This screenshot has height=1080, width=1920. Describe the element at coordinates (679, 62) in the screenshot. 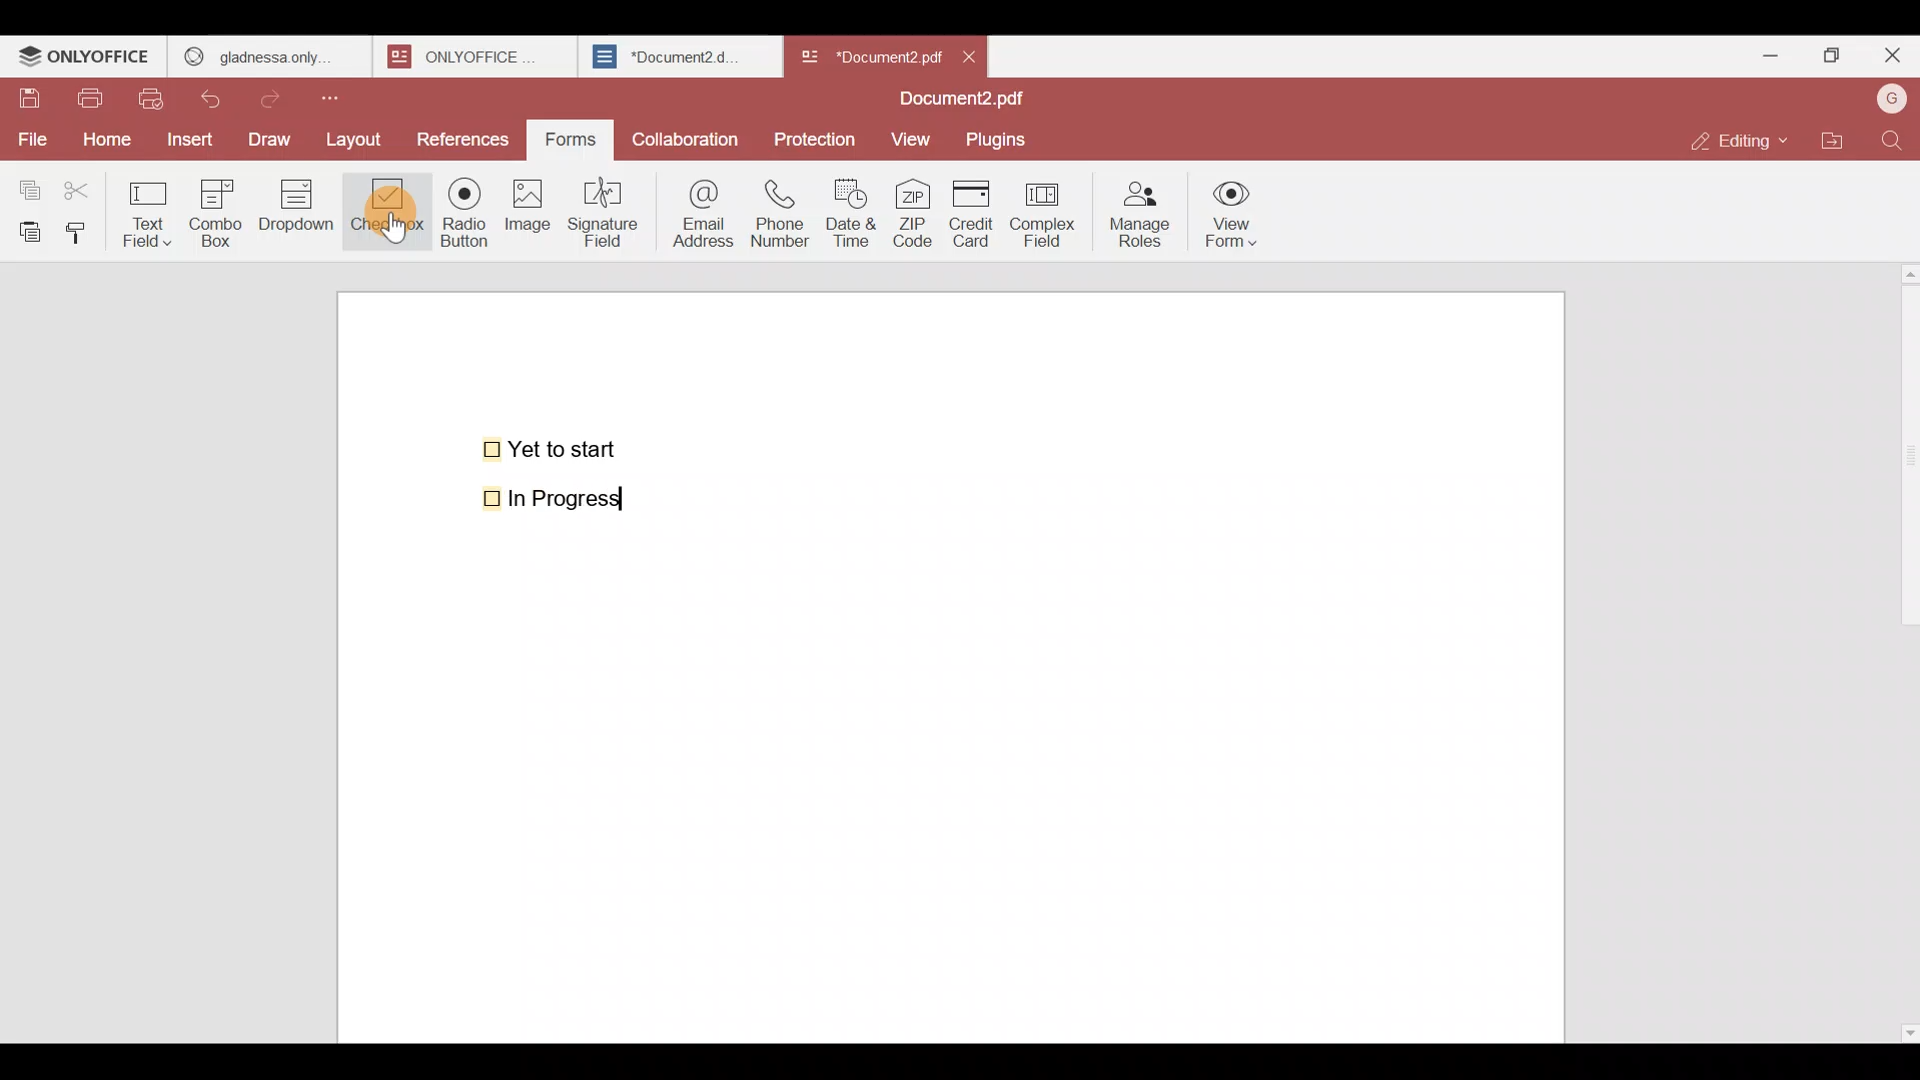

I see `Document2.d` at that location.